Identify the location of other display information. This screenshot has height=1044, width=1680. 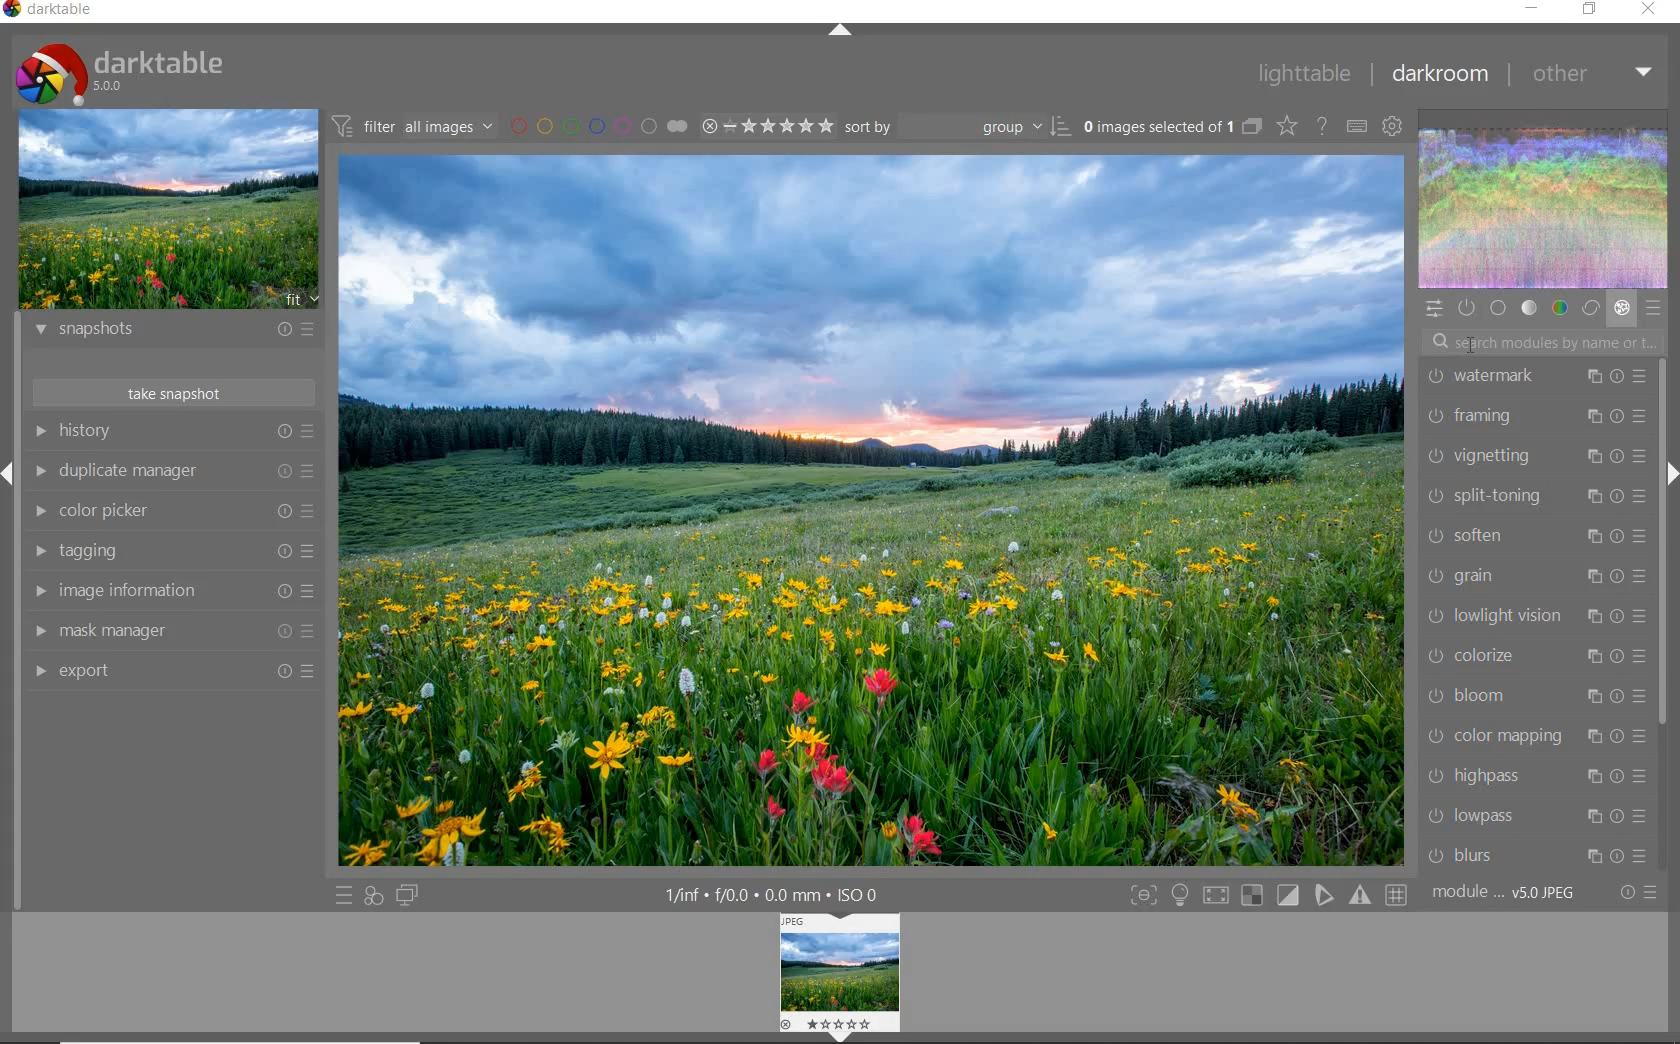
(774, 895).